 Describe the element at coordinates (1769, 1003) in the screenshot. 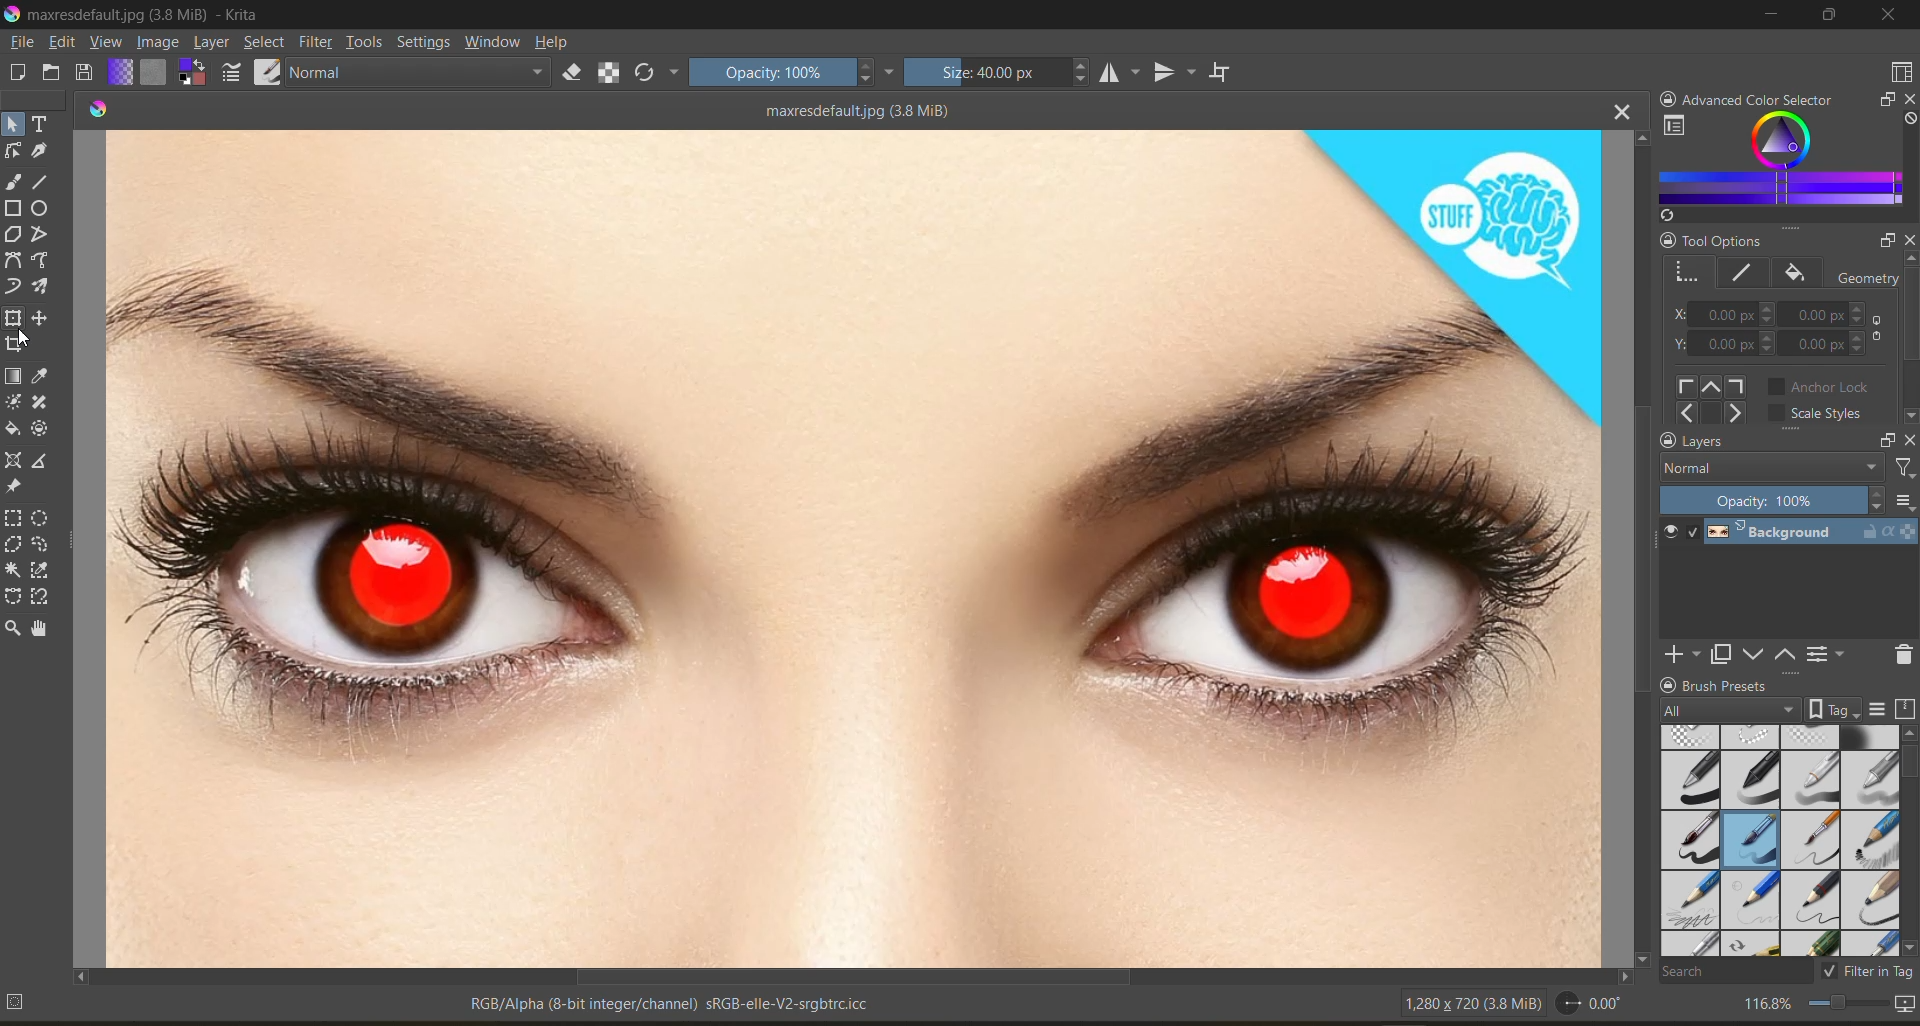

I see `zoom factor` at that location.